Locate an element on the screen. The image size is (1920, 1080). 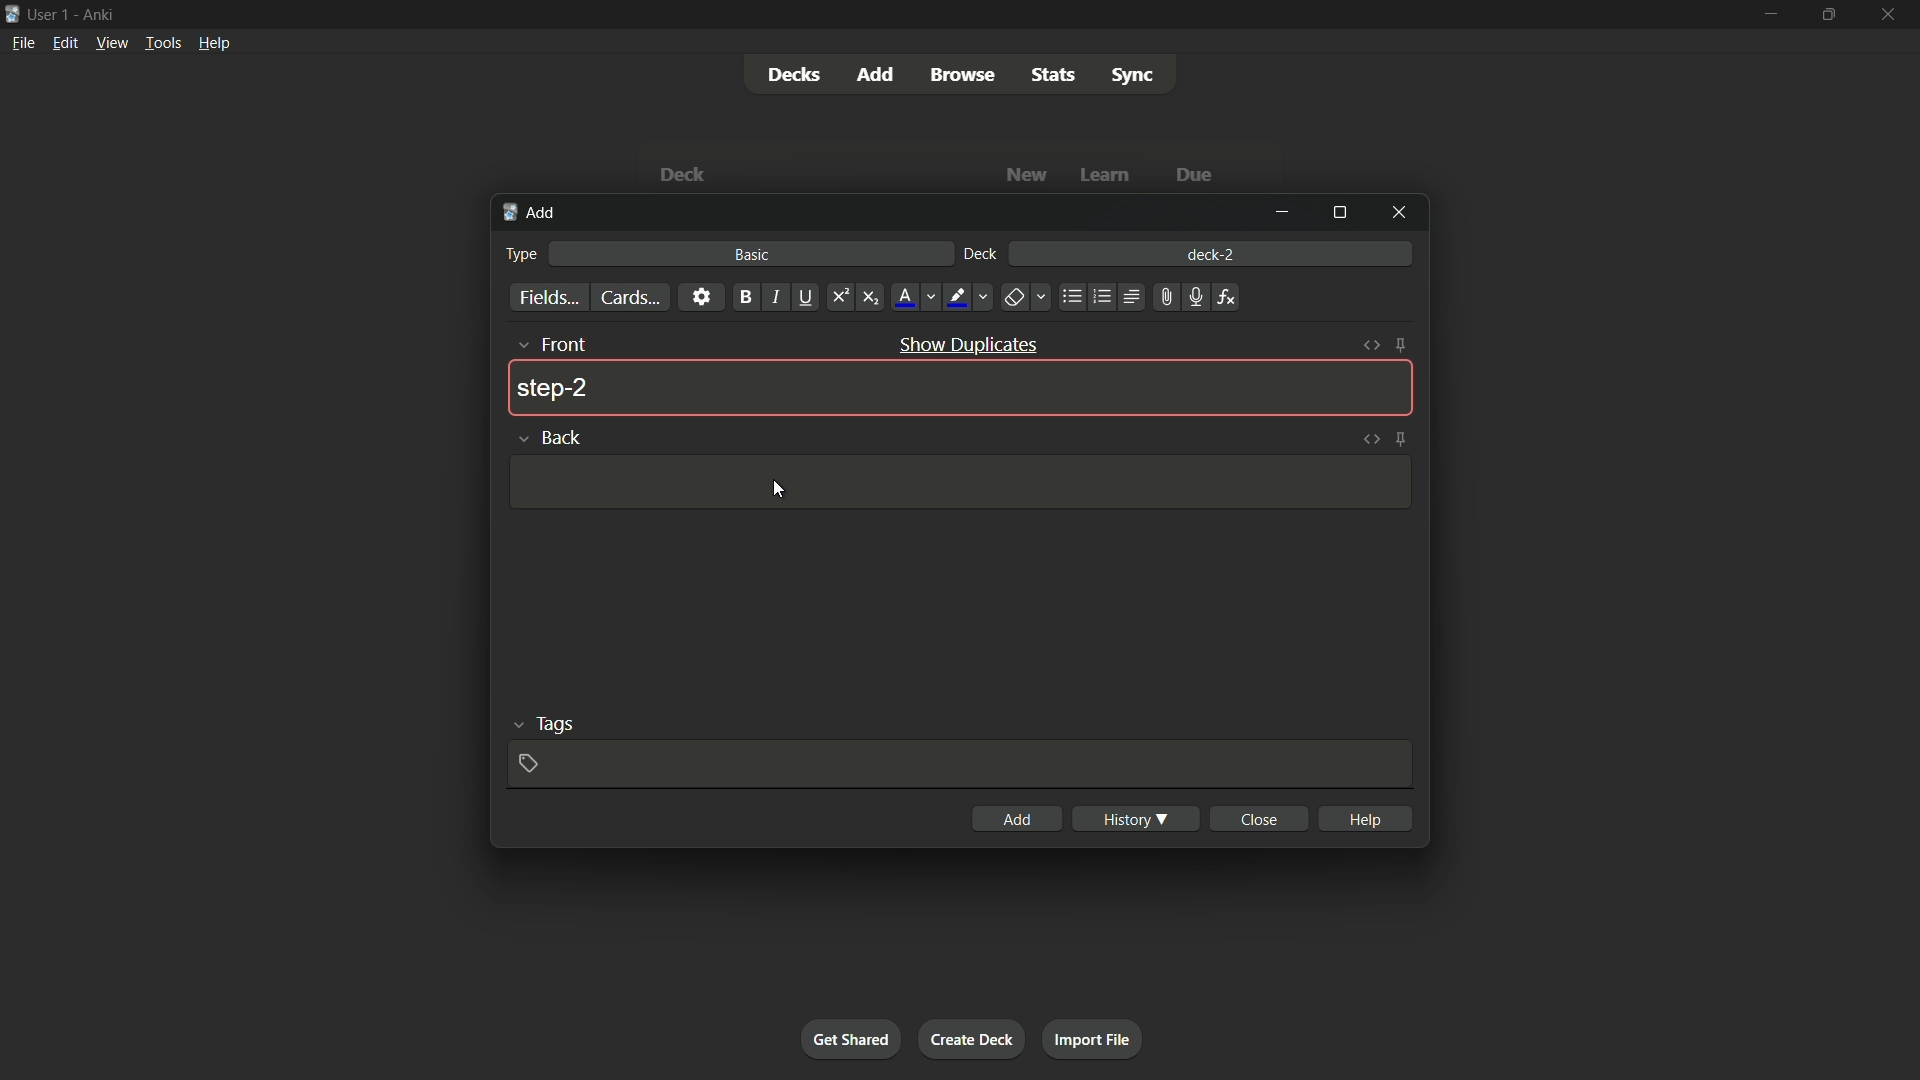
help menu is located at coordinates (215, 42).